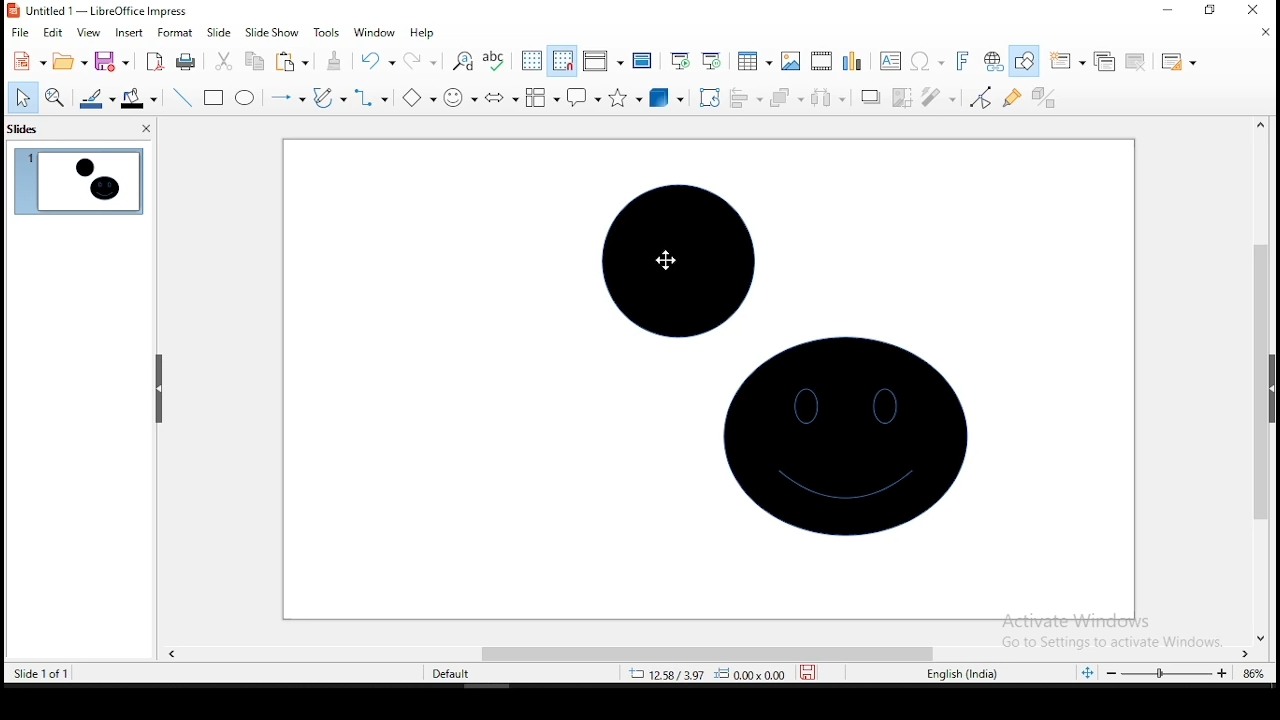 This screenshot has width=1280, height=720. I want to click on insert hyperlink, so click(992, 62).